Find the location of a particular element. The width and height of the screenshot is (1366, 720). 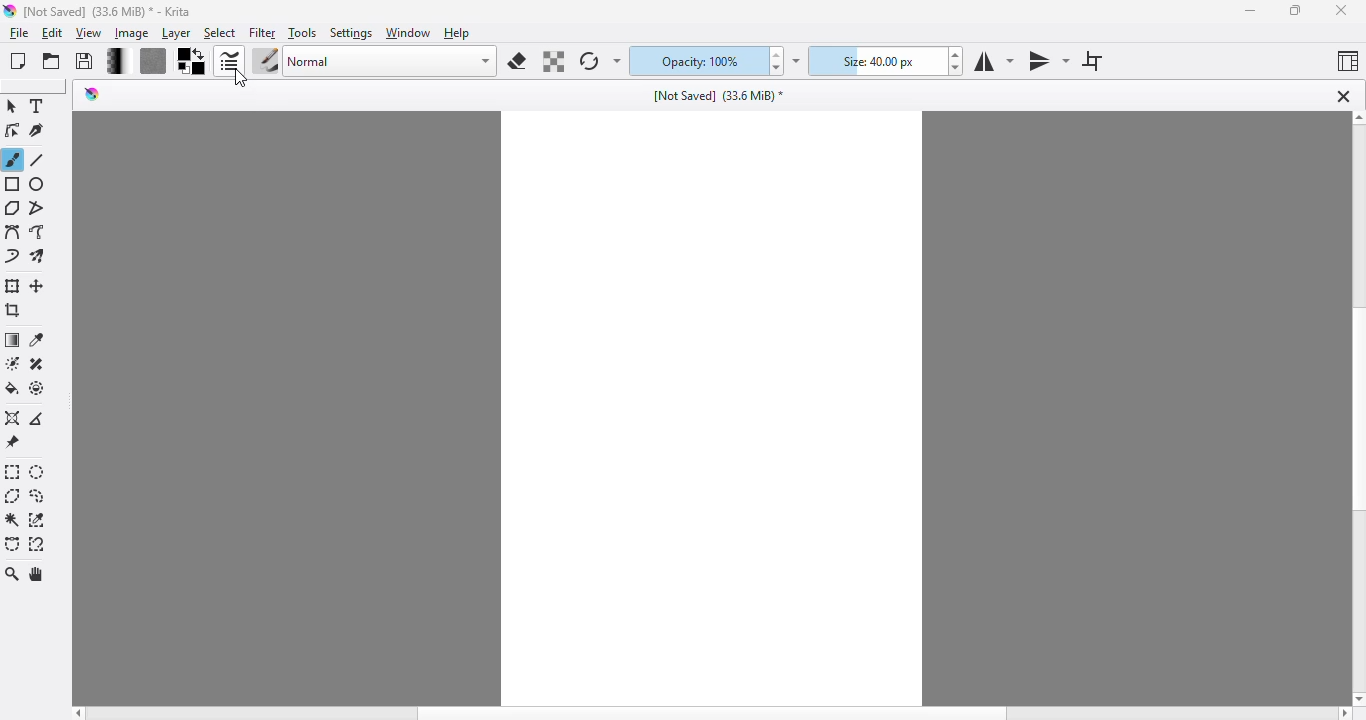

reload original preset is located at coordinates (589, 64).